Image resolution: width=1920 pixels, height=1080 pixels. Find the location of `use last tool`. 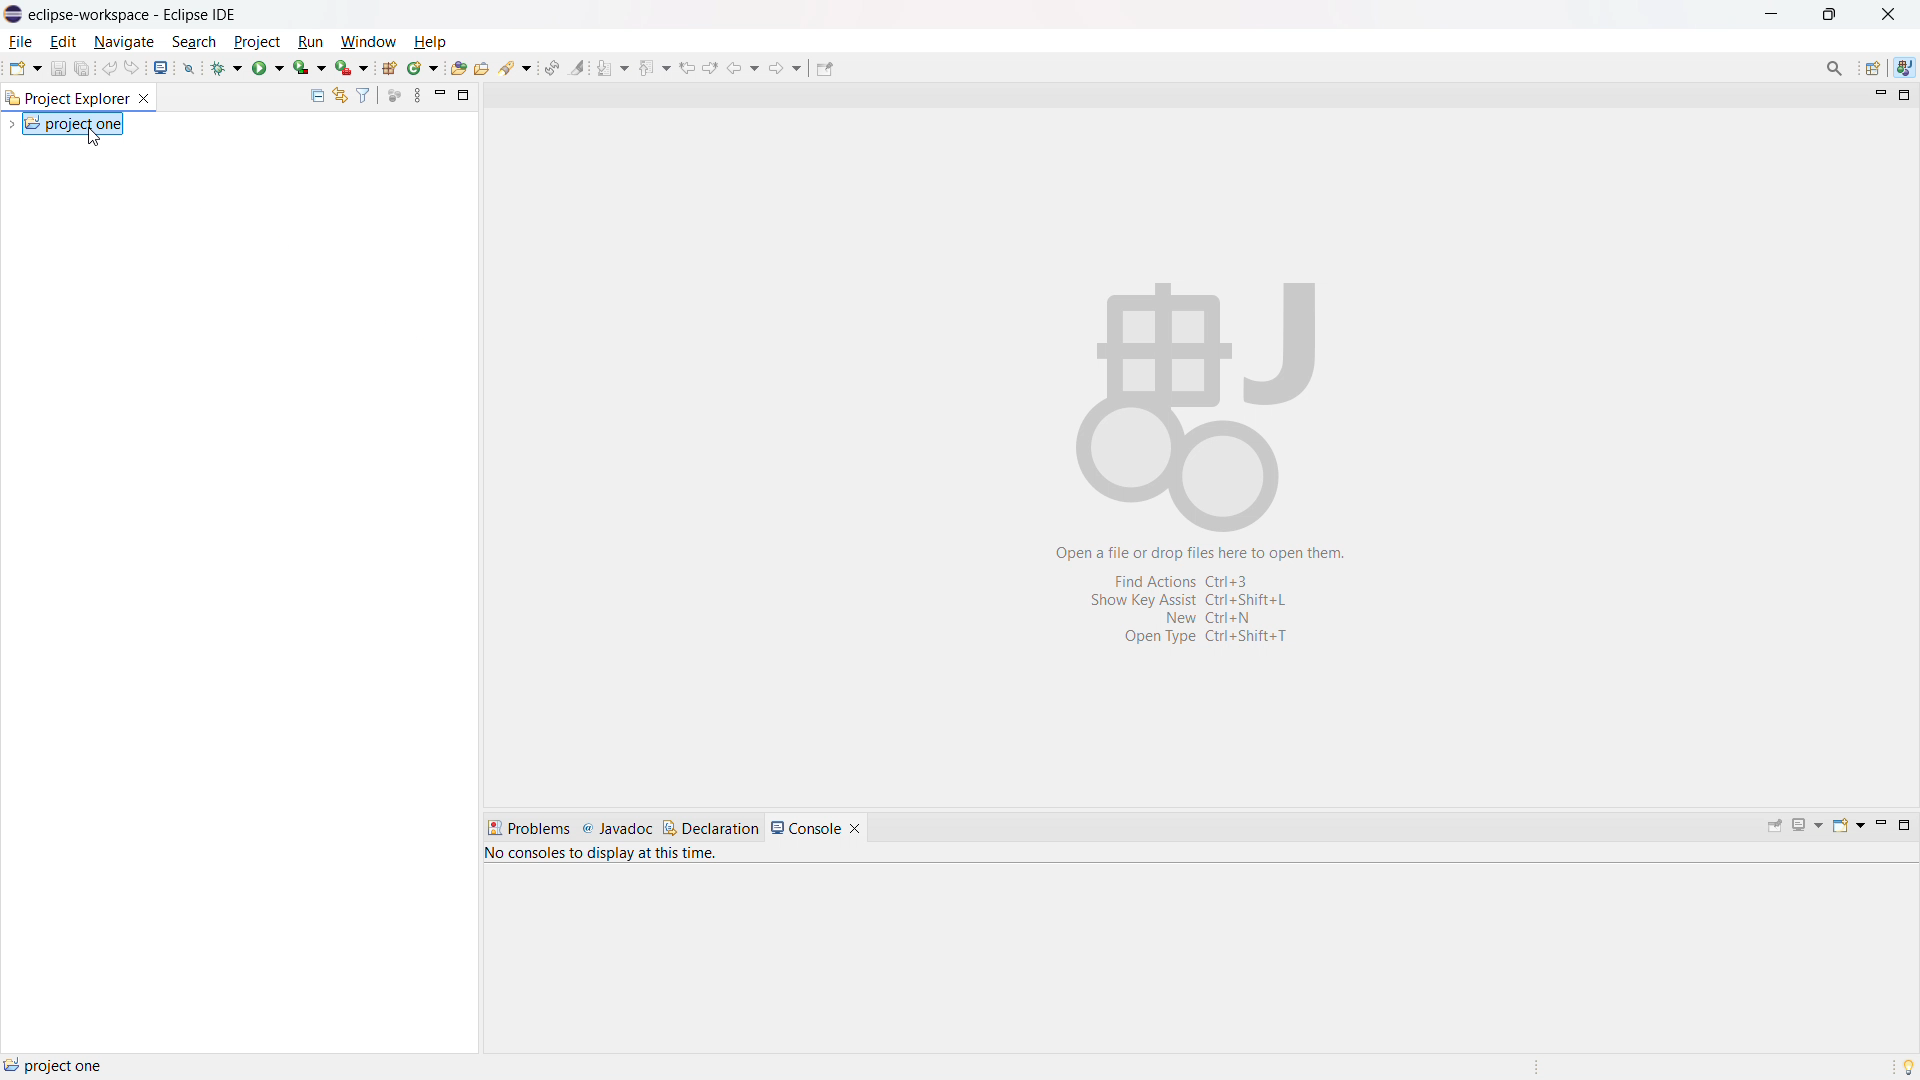

use last tool is located at coordinates (351, 68).